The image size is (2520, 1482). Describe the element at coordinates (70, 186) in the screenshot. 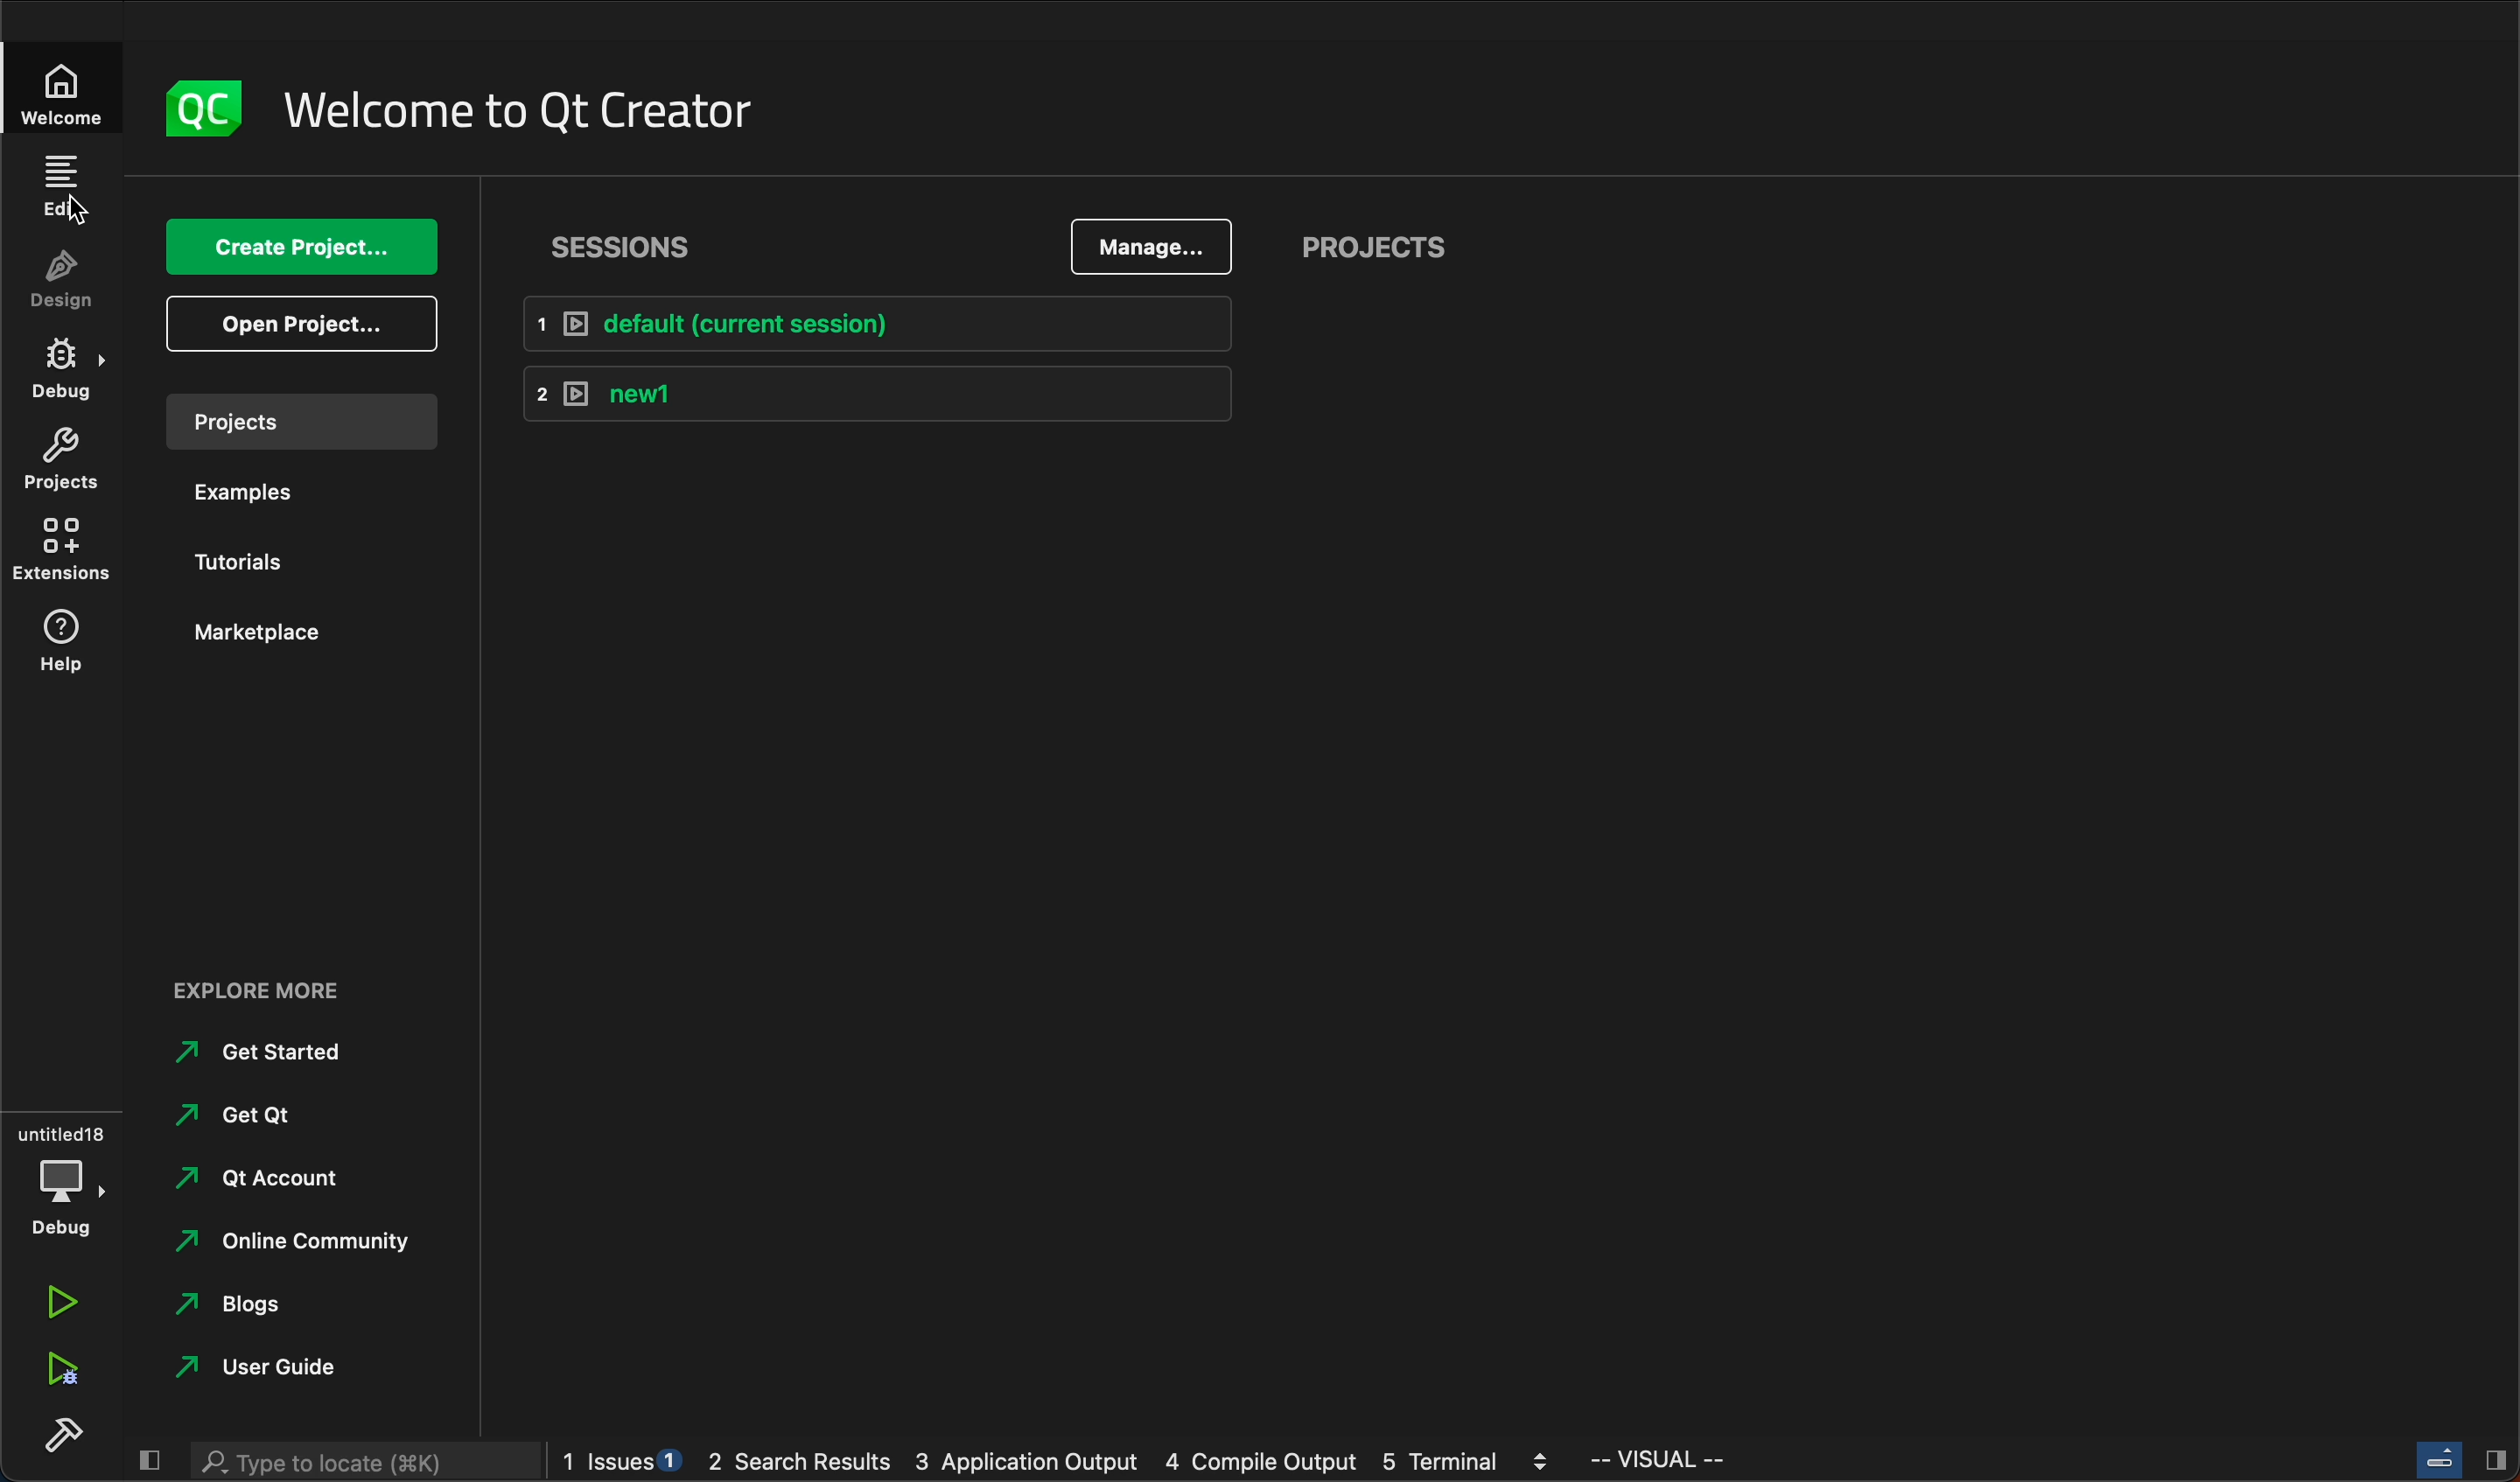

I see `edit` at that location.